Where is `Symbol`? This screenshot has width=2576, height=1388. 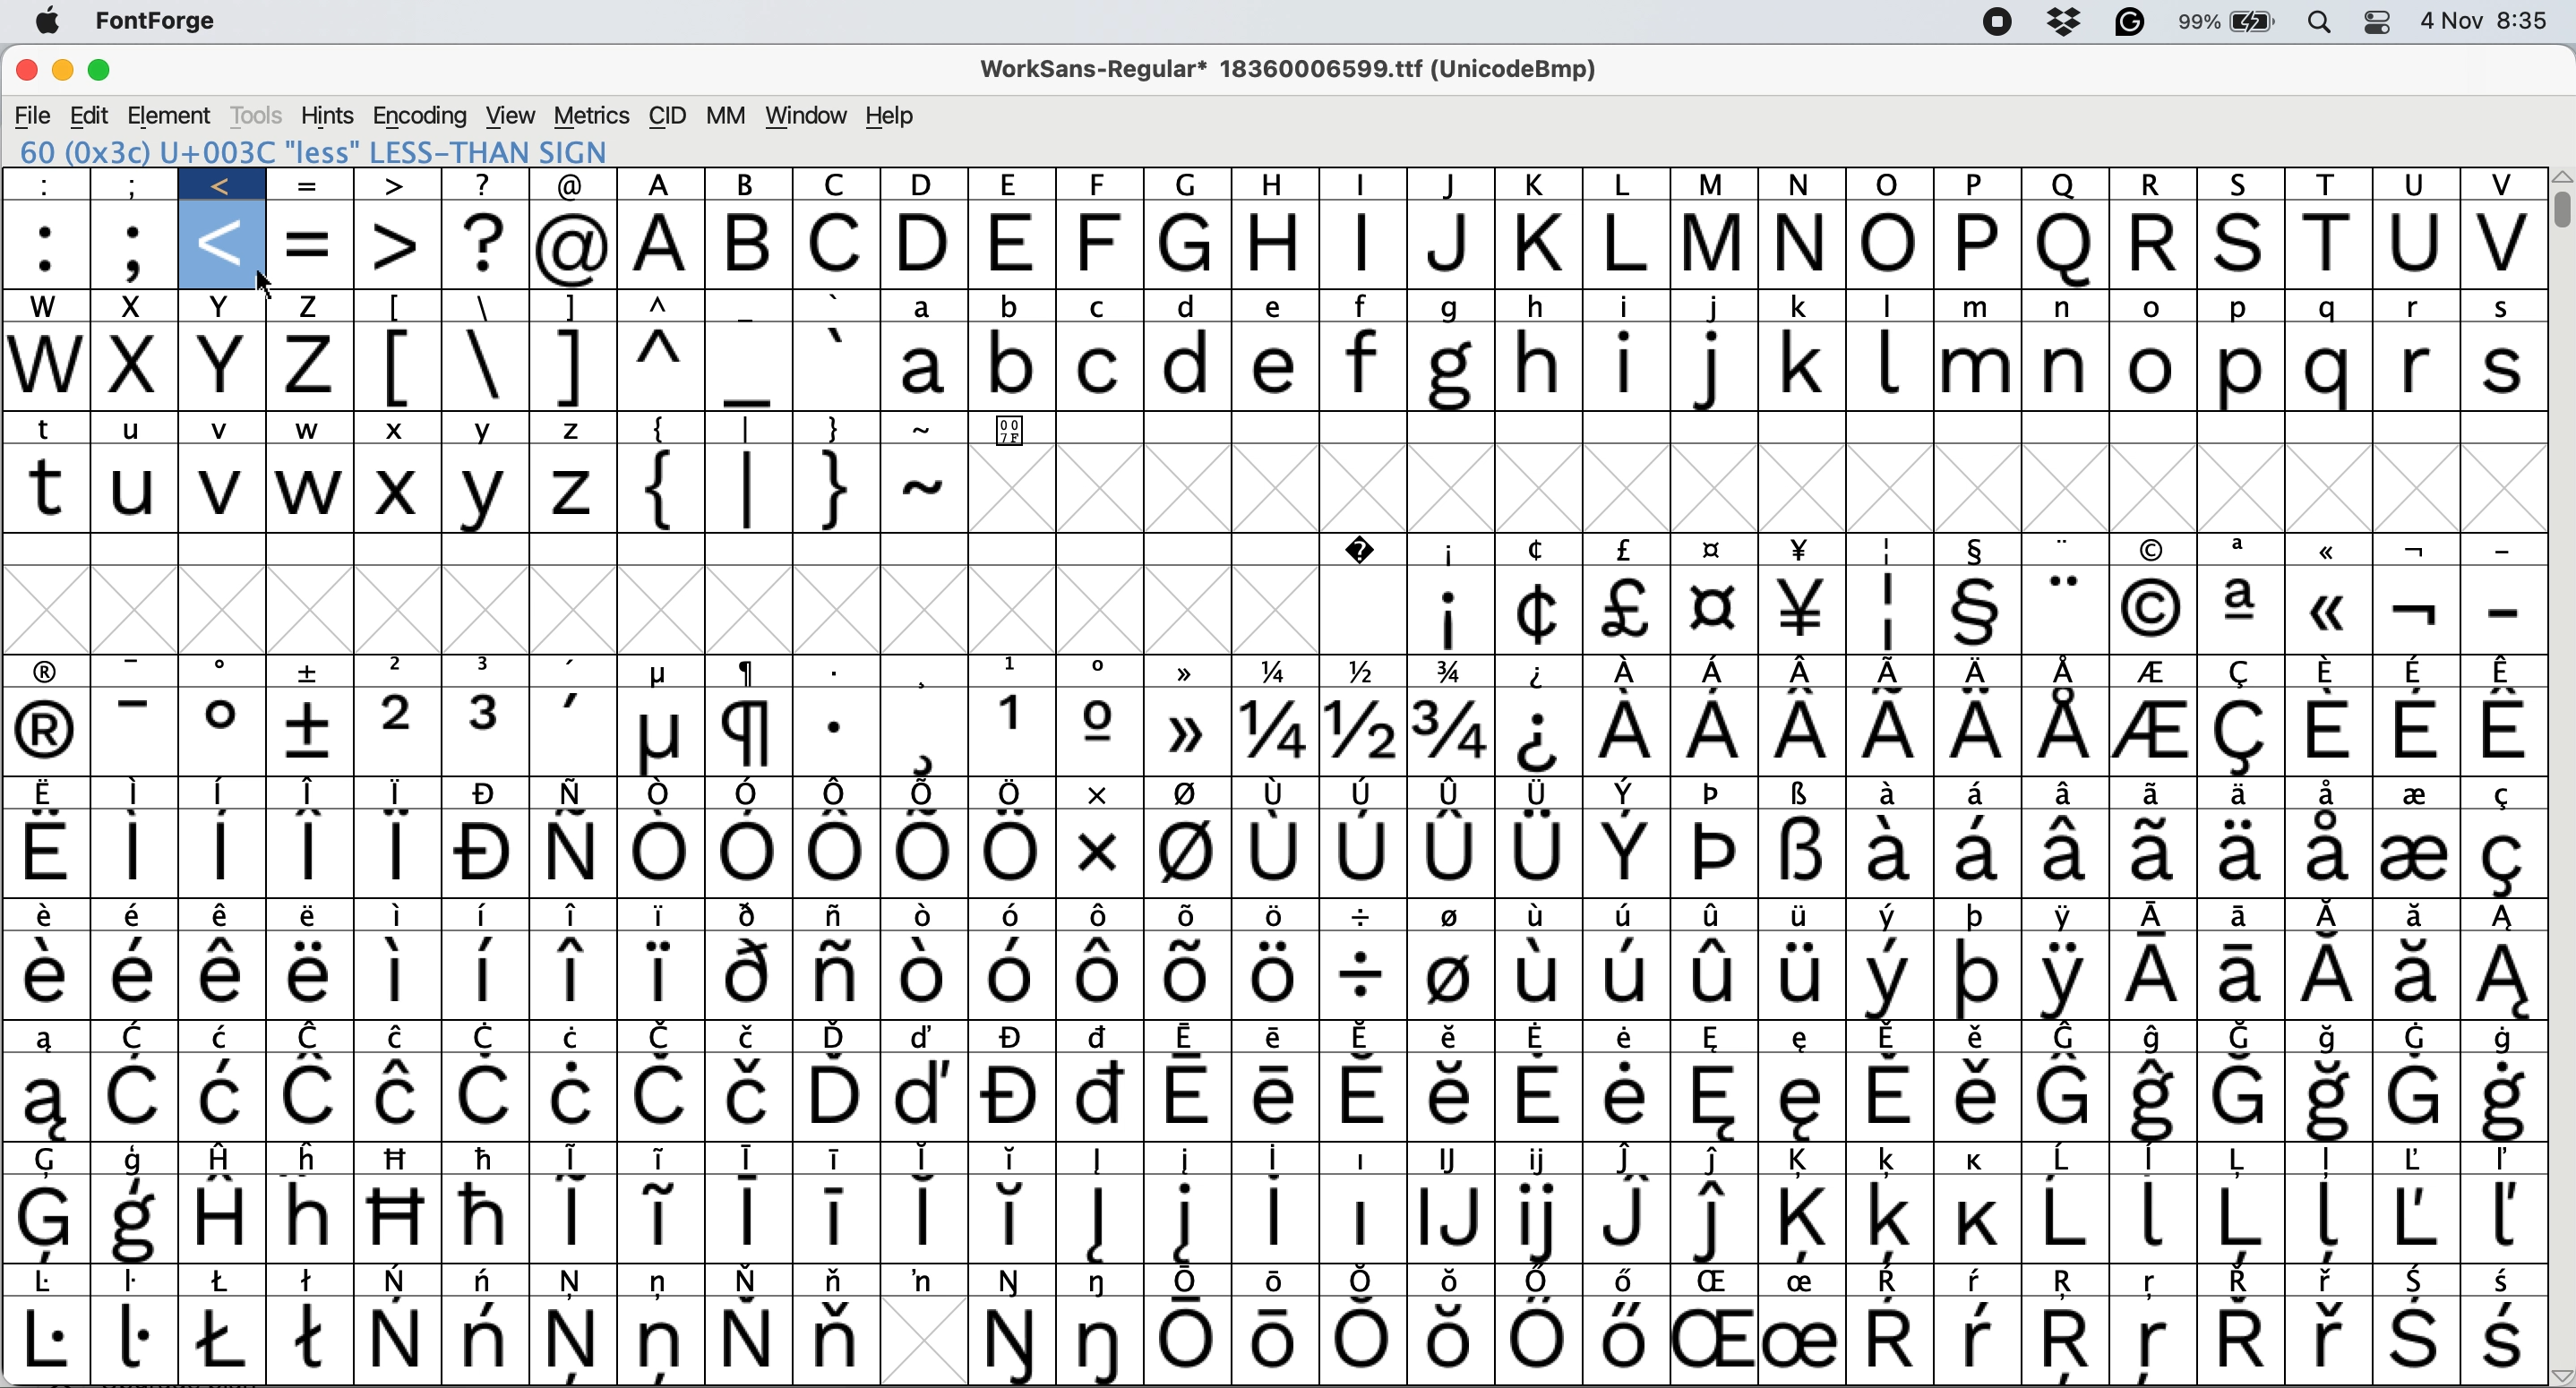
Symbol is located at coordinates (1450, 916).